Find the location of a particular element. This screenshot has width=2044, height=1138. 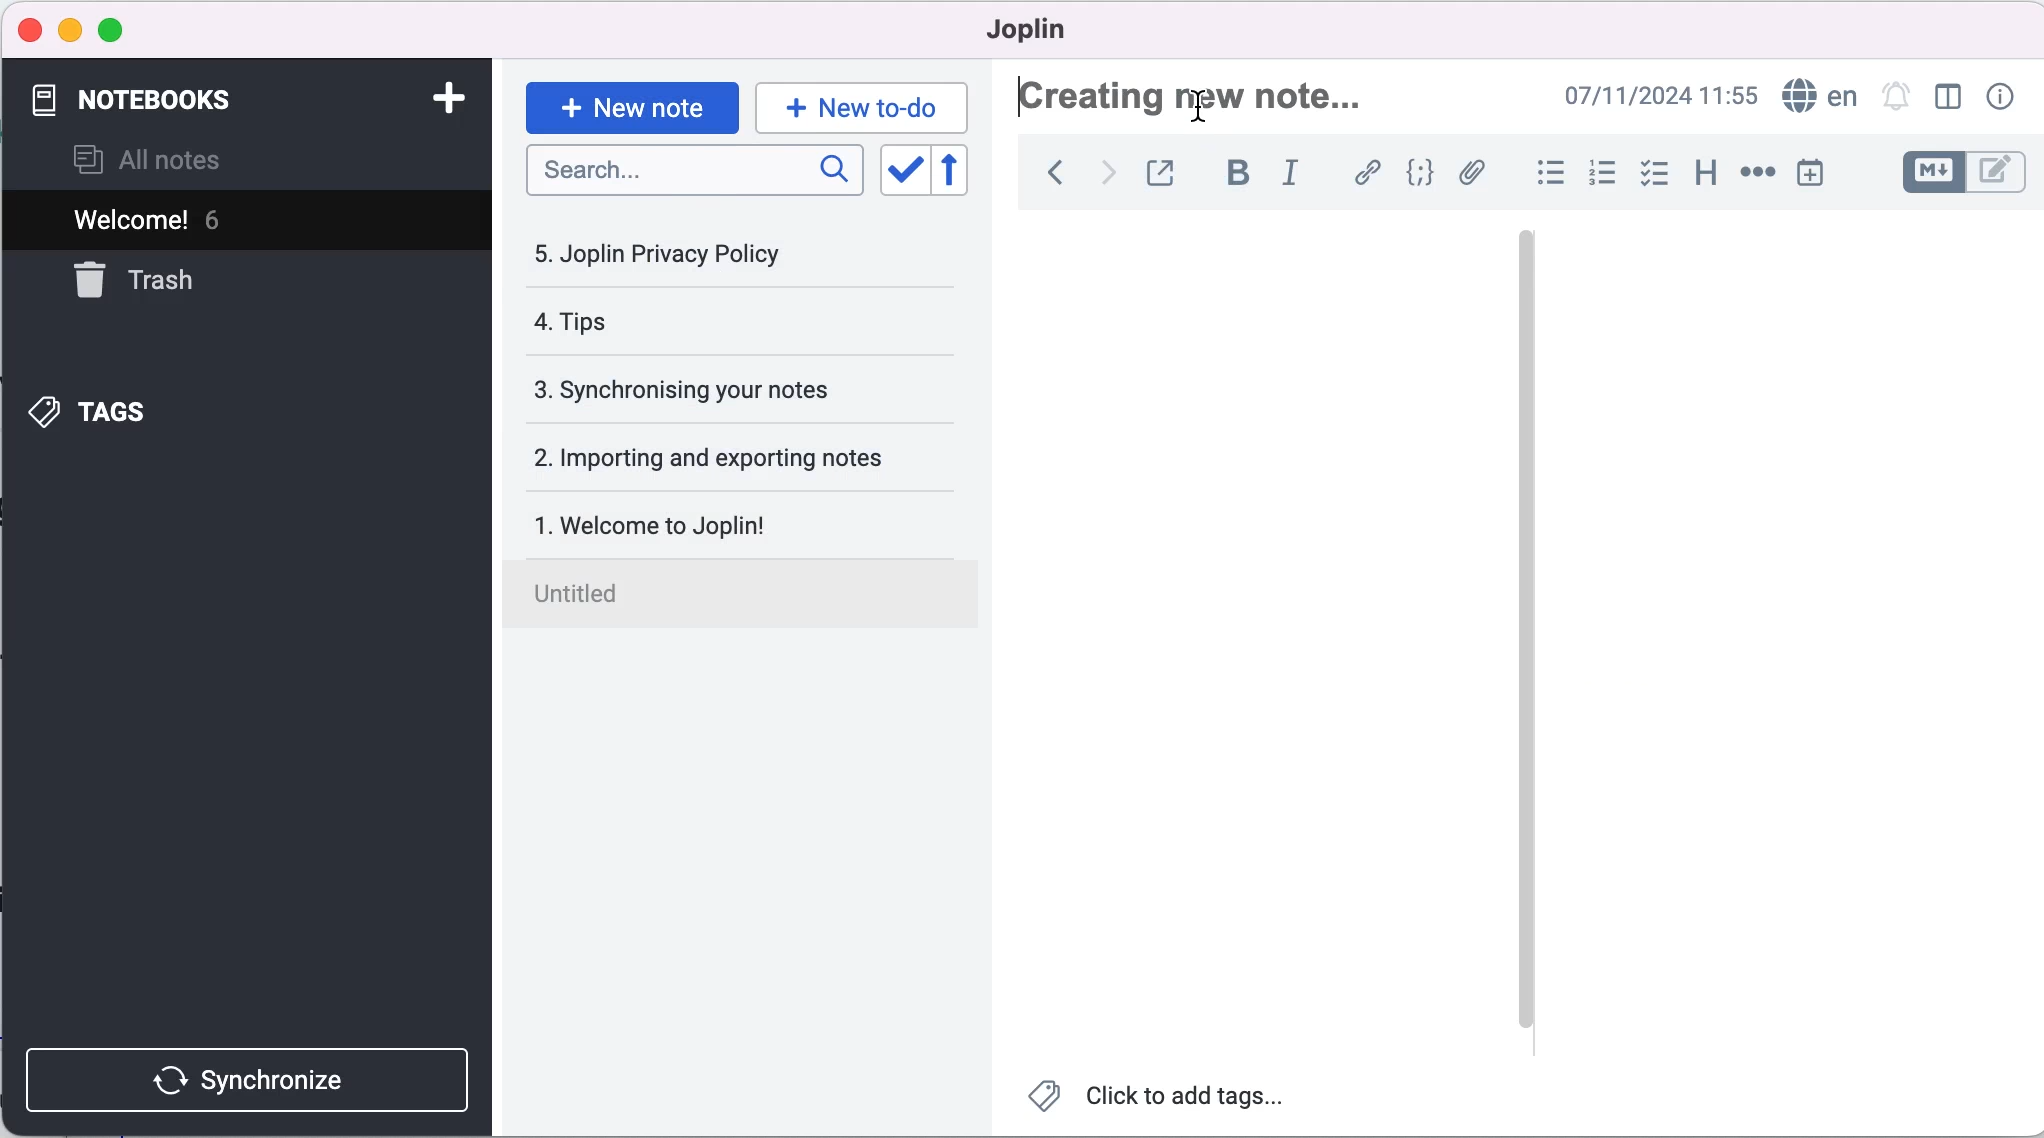

back is located at coordinates (1045, 179).